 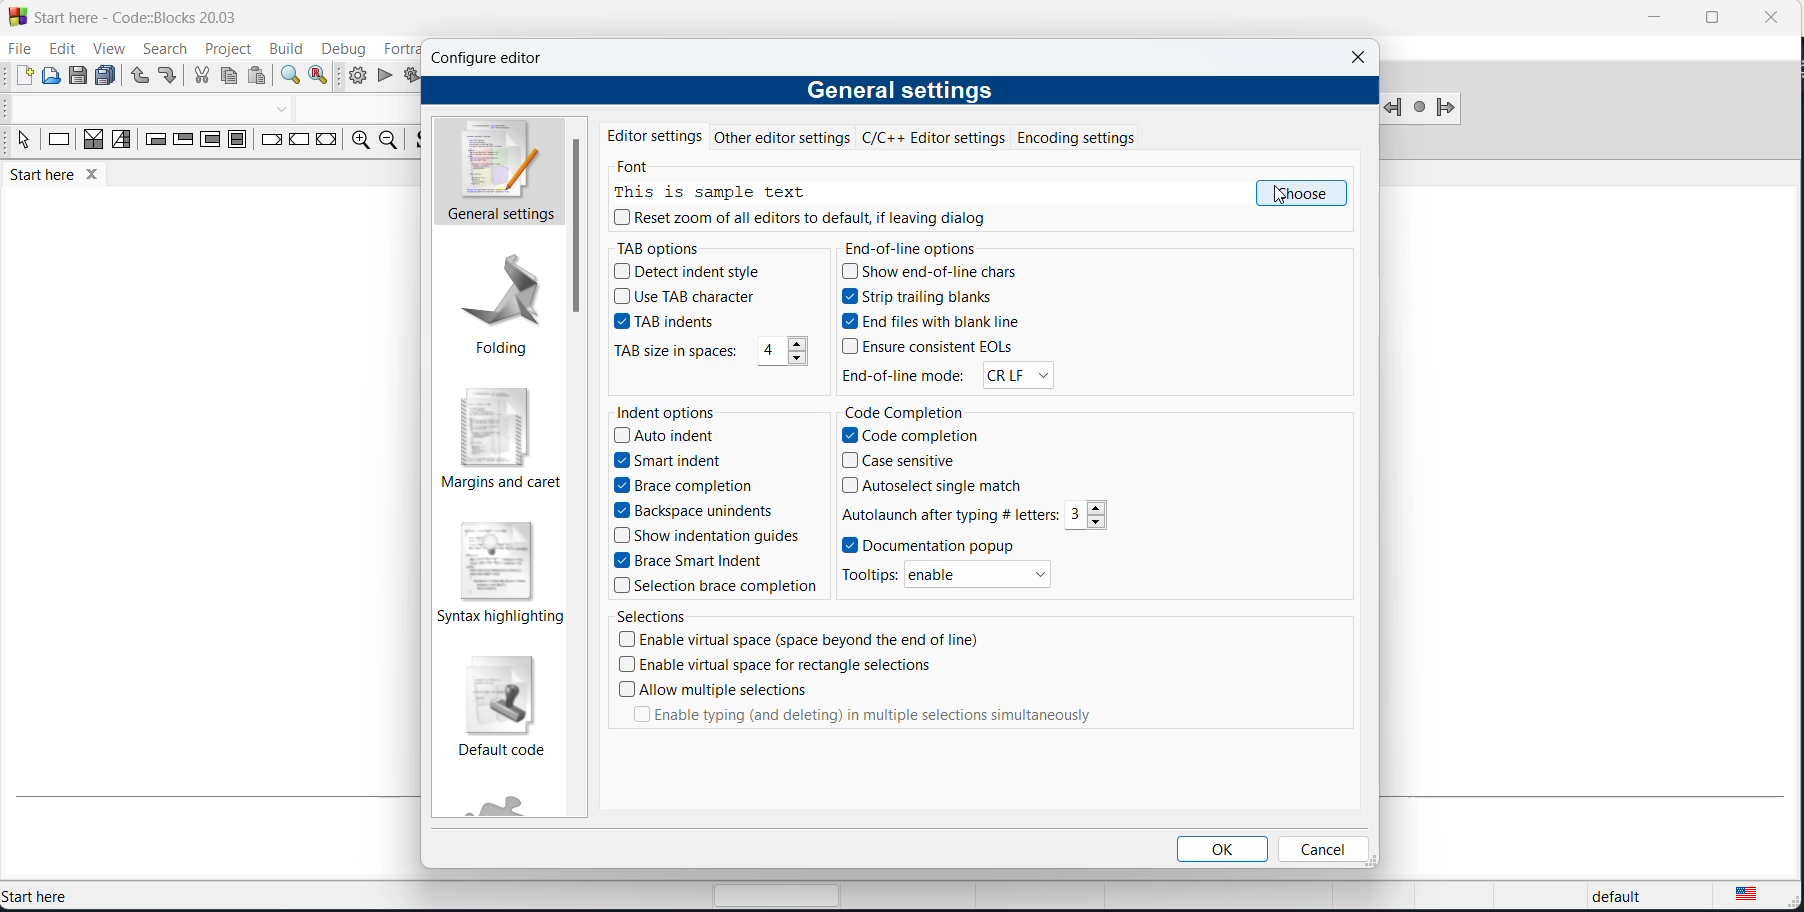 What do you see at coordinates (357, 75) in the screenshot?
I see `build` at bounding box center [357, 75].